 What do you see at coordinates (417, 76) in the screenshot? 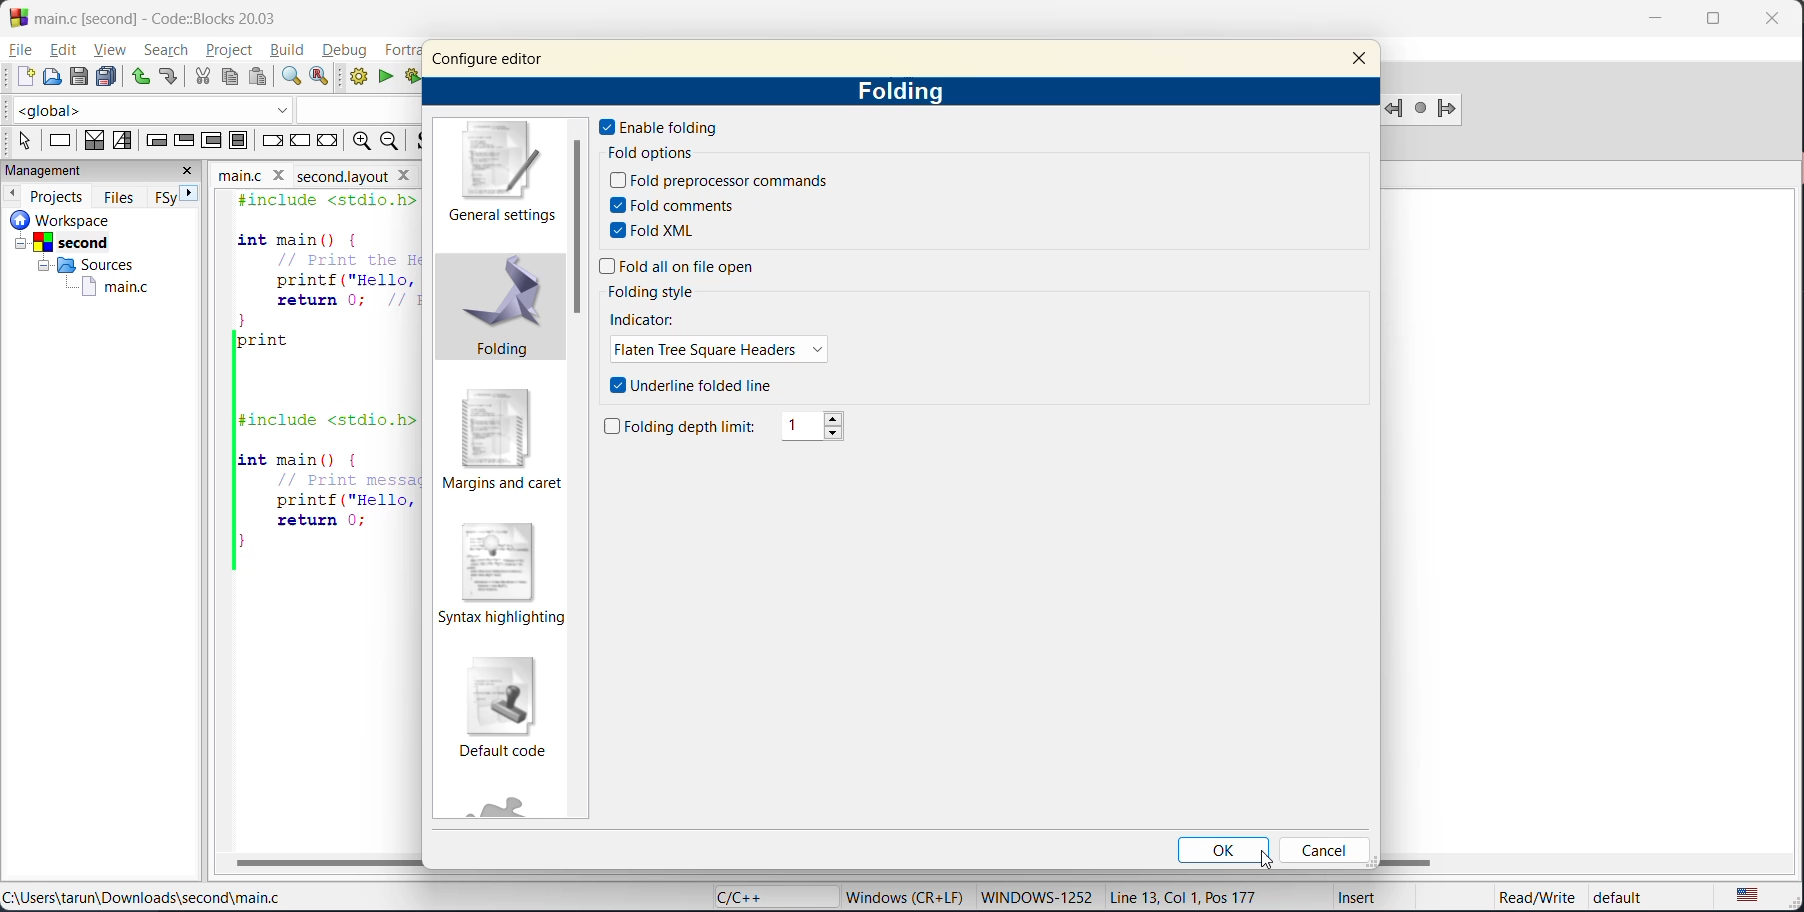
I see `build and run` at bounding box center [417, 76].